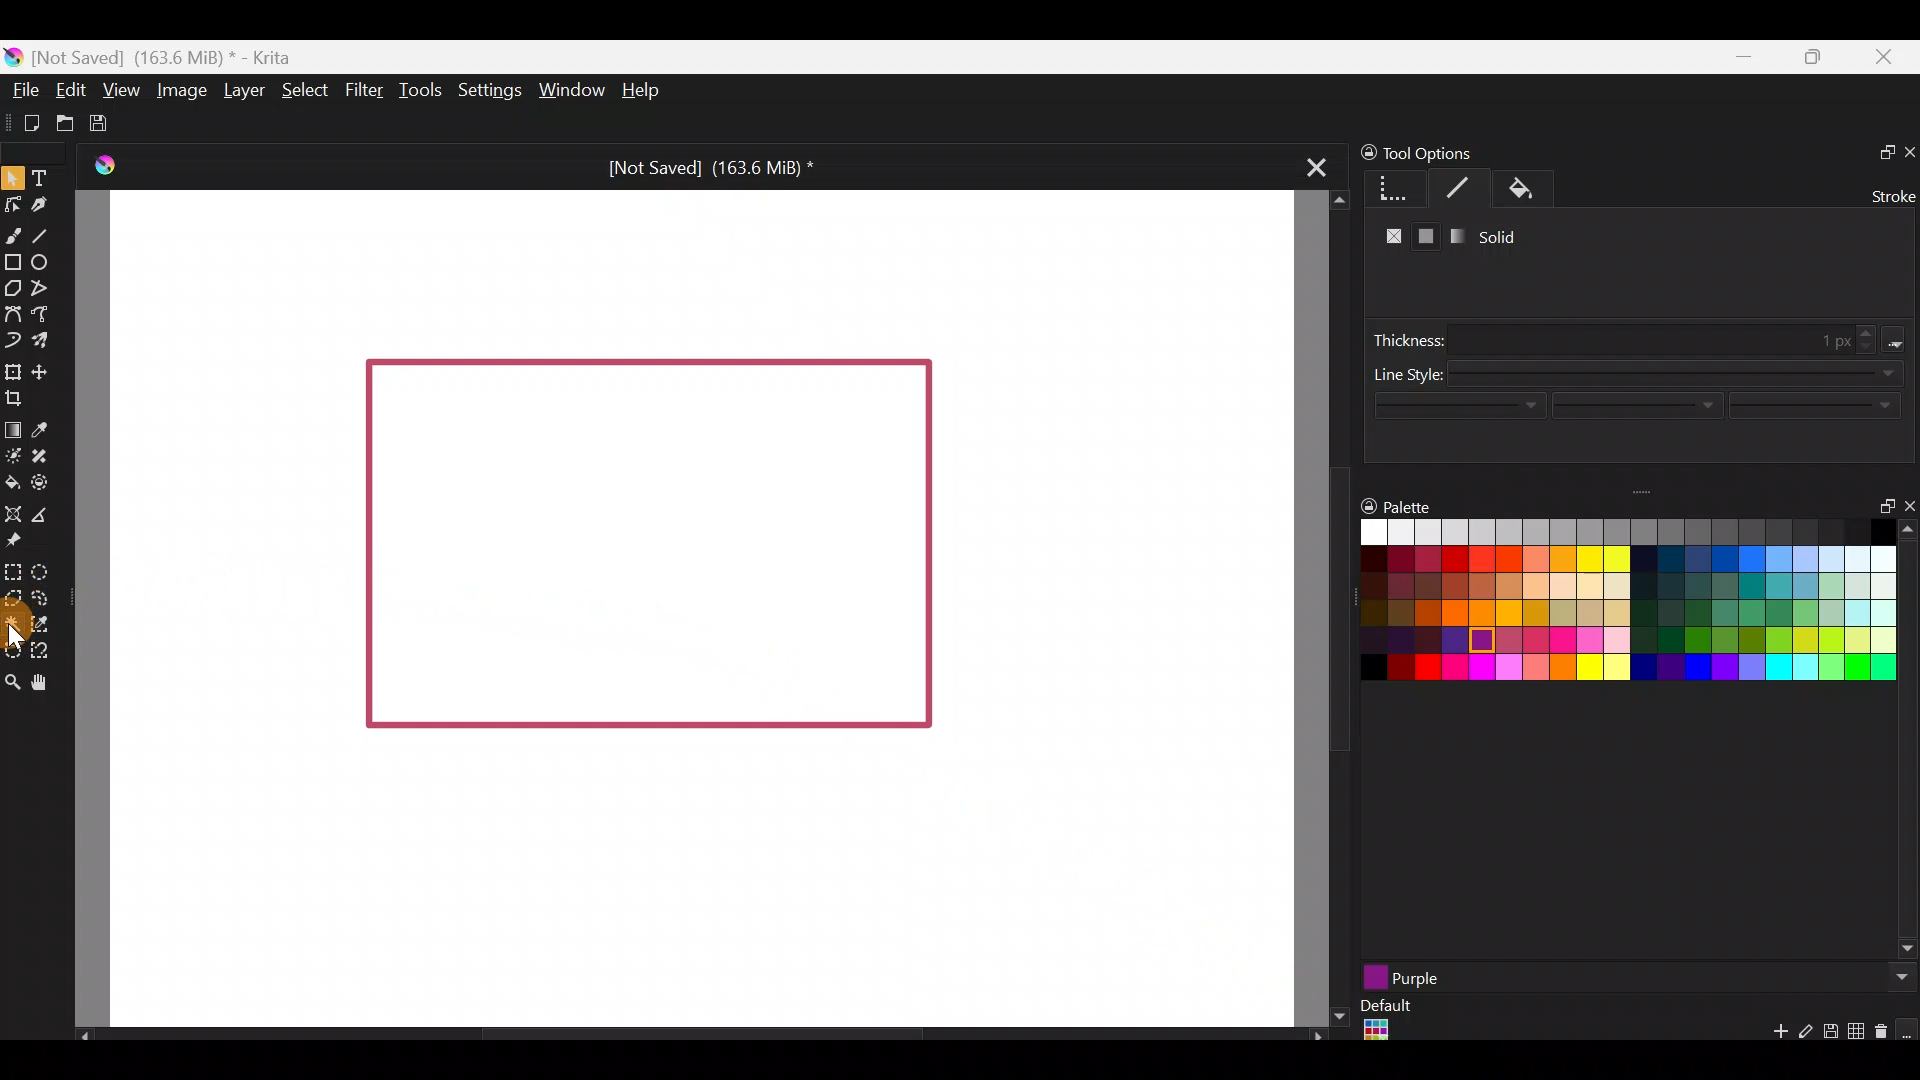 The height and width of the screenshot is (1080, 1920). I want to click on Layer, so click(244, 89).